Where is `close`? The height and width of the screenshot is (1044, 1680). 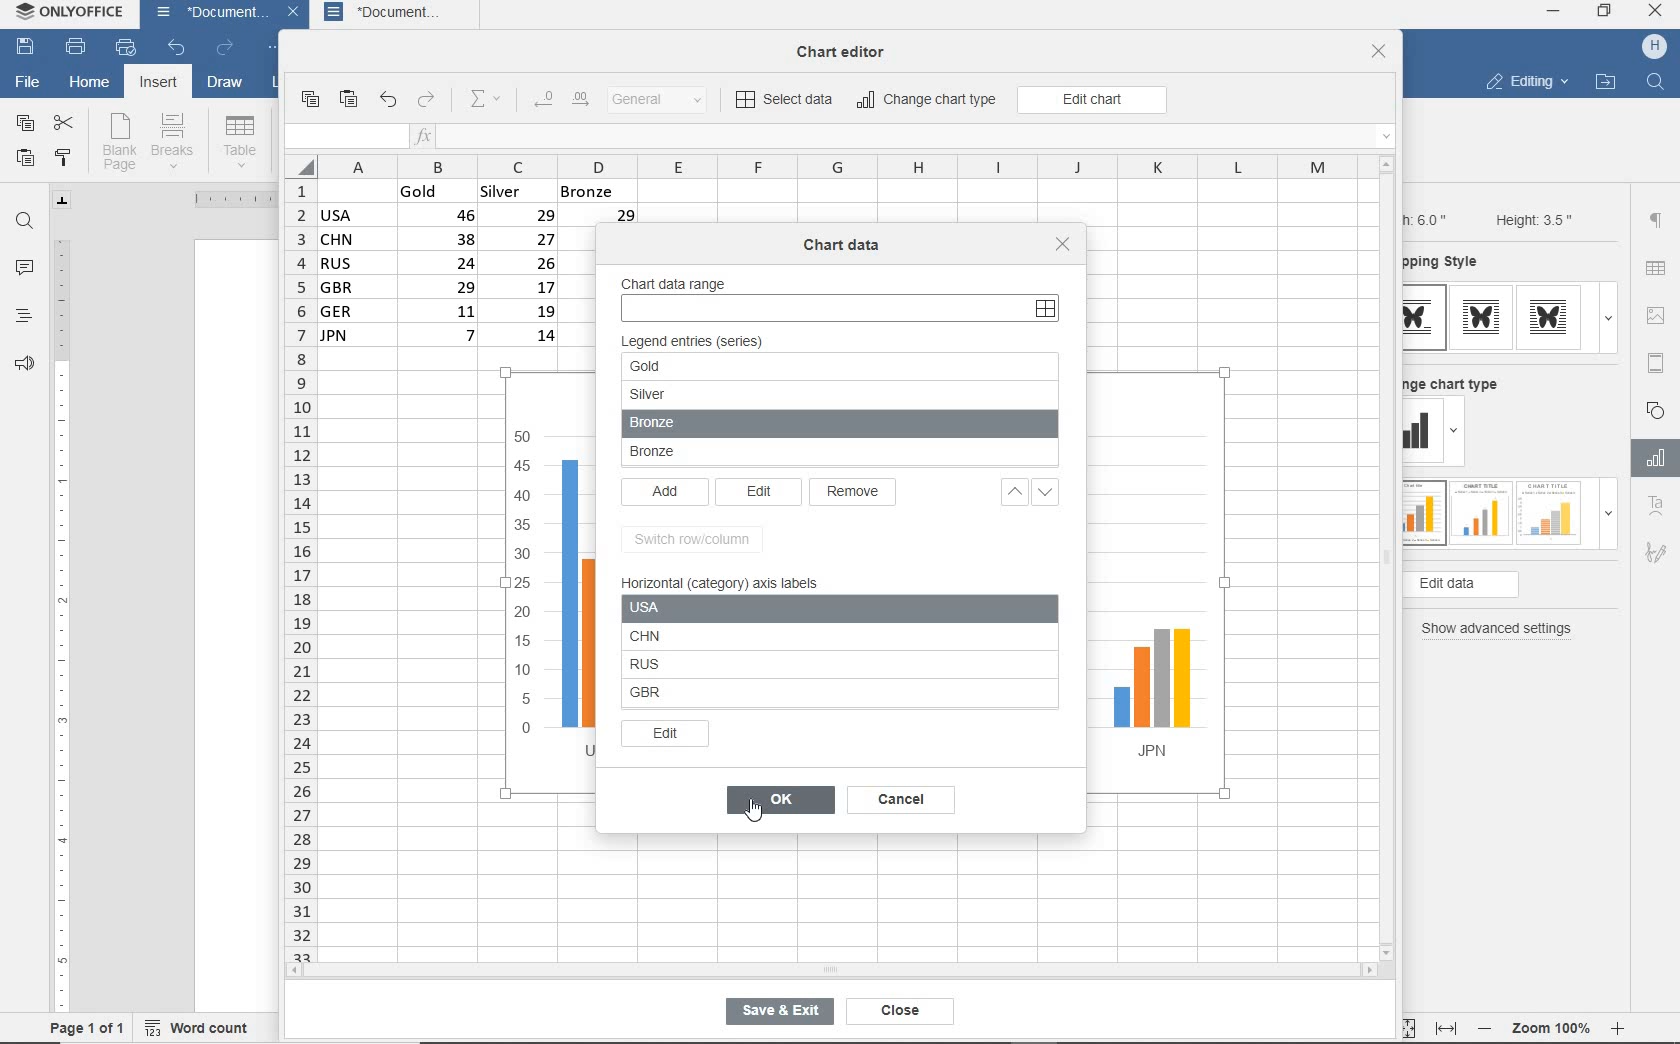 close is located at coordinates (1379, 53).